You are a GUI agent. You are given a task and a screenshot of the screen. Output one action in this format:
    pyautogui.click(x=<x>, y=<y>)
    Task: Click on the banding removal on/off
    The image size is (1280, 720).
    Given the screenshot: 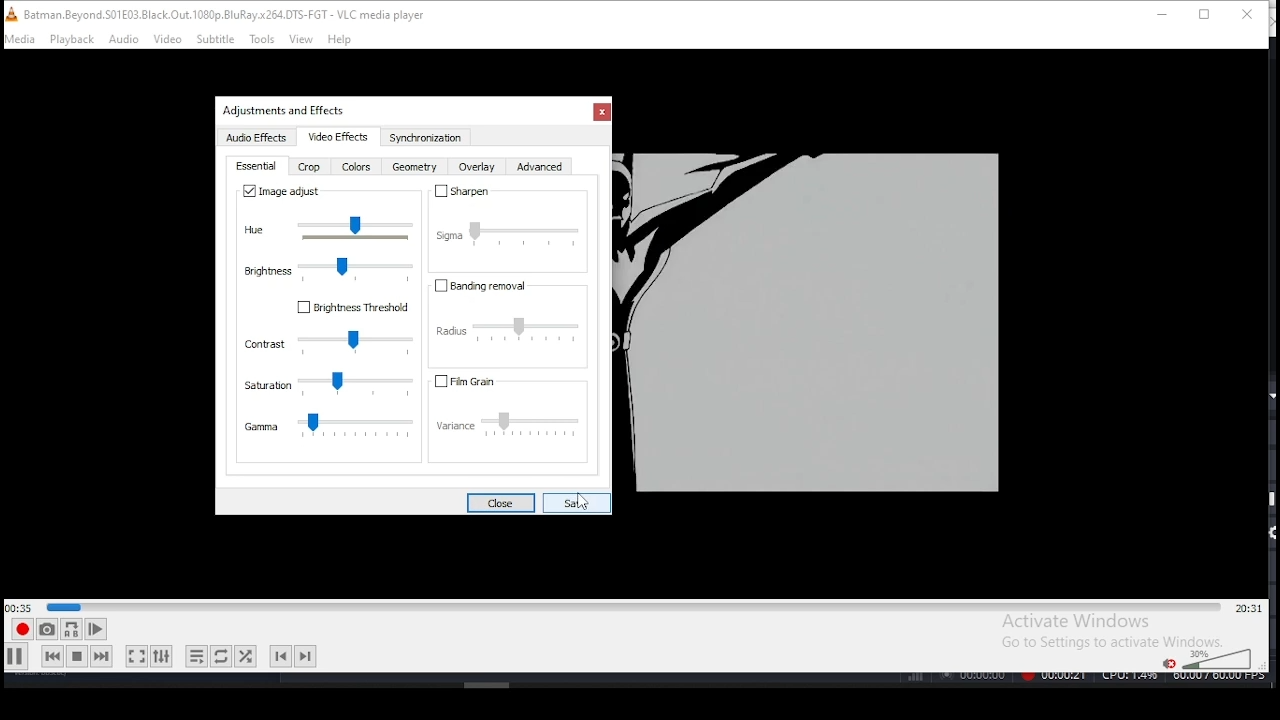 What is the action you would take?
    pyautogui.click(x=487, y=286)
    